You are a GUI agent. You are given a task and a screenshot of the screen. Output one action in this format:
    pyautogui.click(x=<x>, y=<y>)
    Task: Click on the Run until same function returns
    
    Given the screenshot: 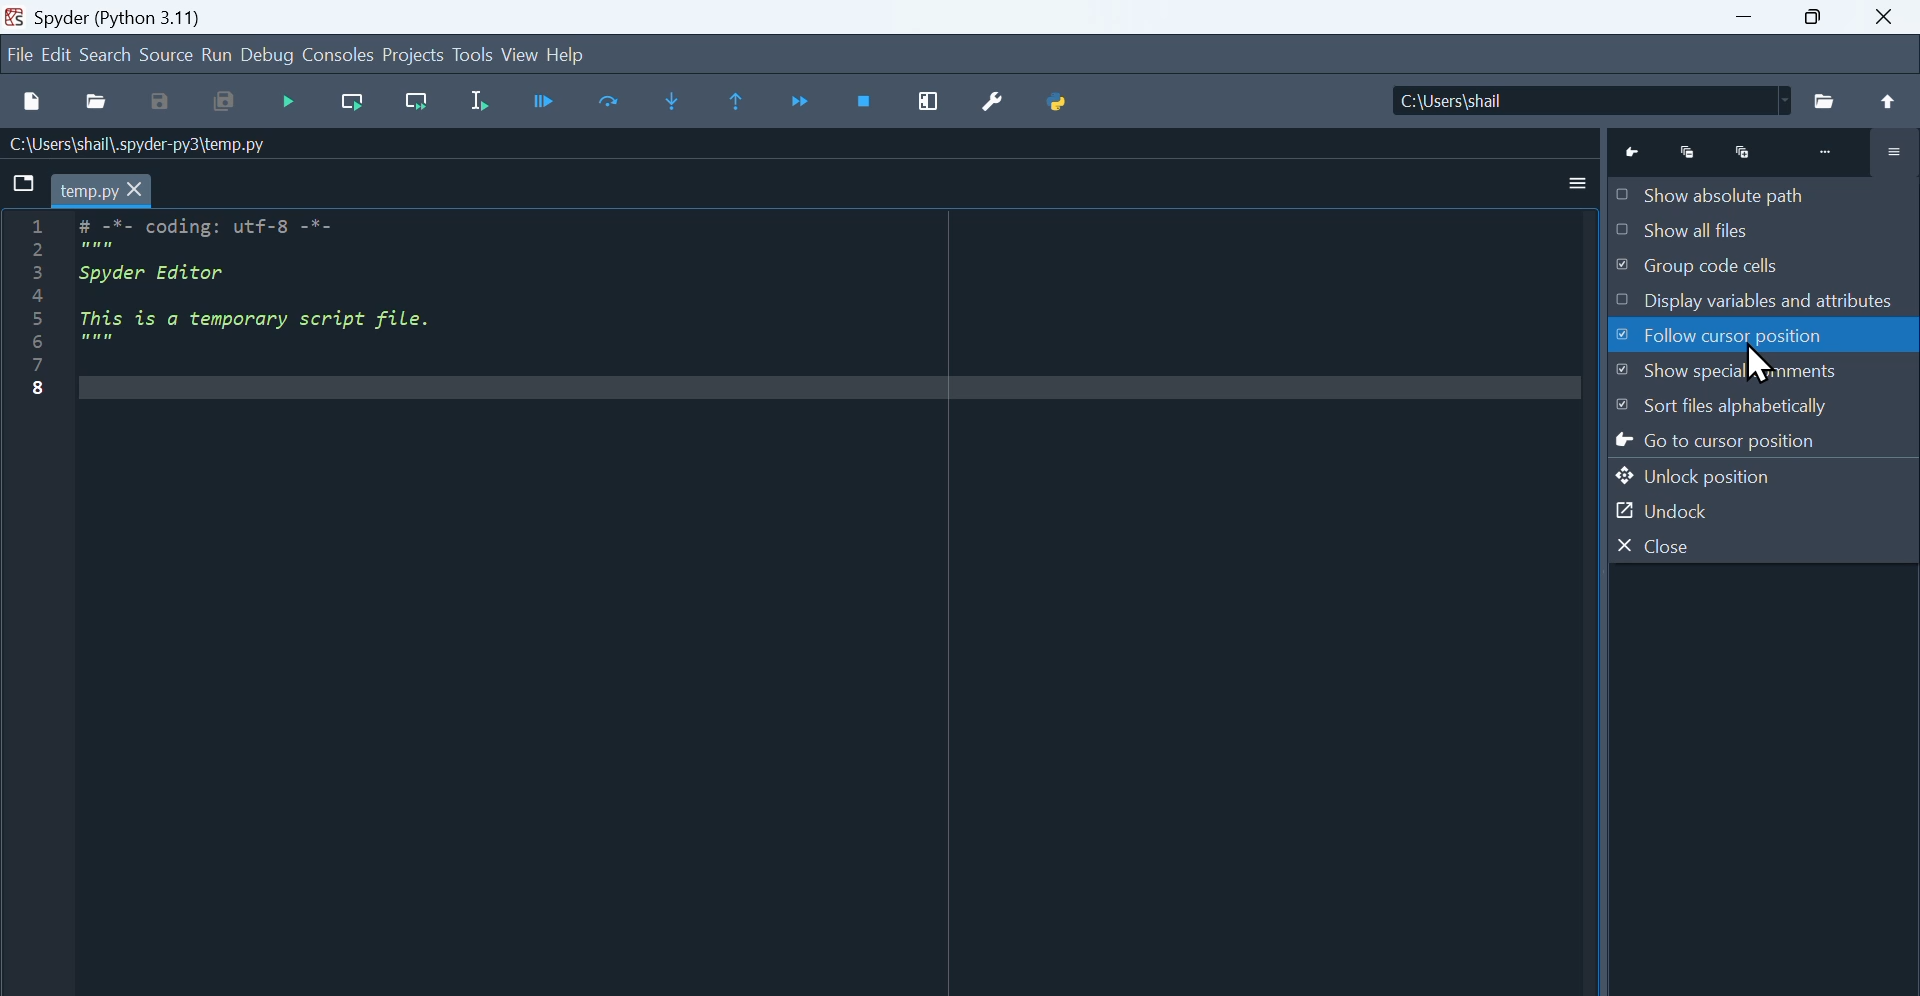 What is the action you would take?
    pyautogui.click(x=738, y=102)
    